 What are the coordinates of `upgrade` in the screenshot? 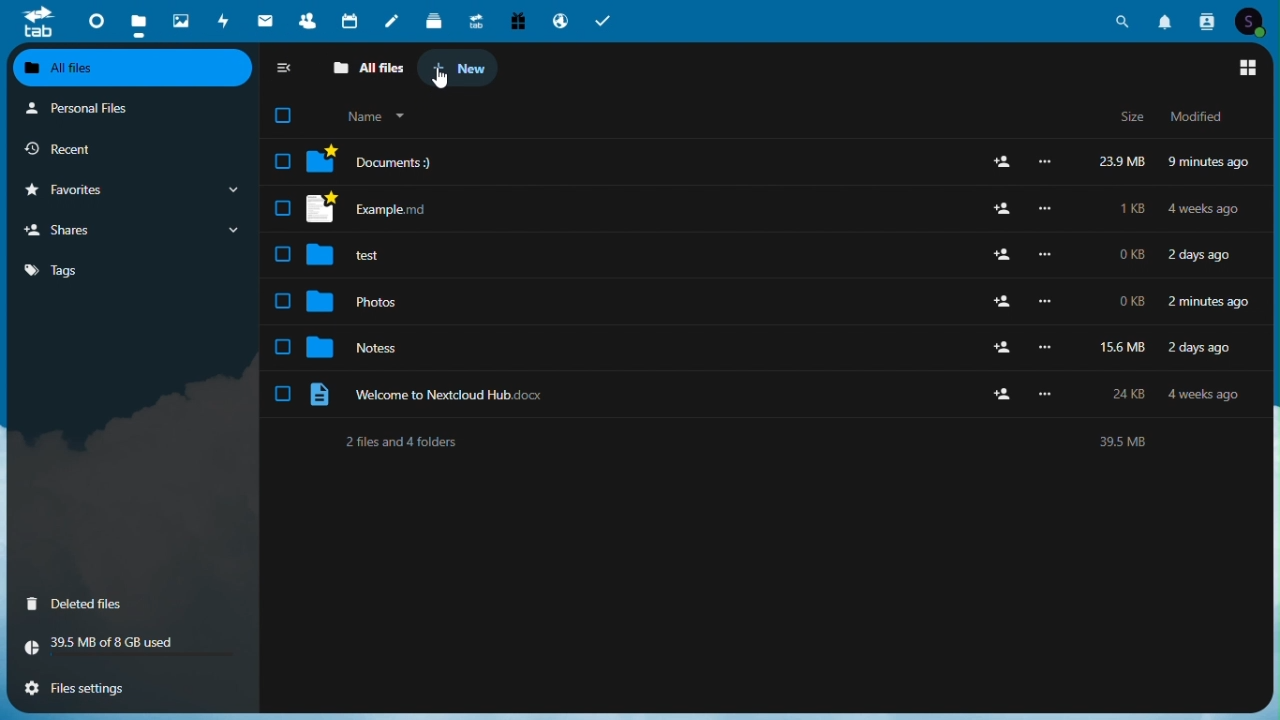 It's located at (474, 19).